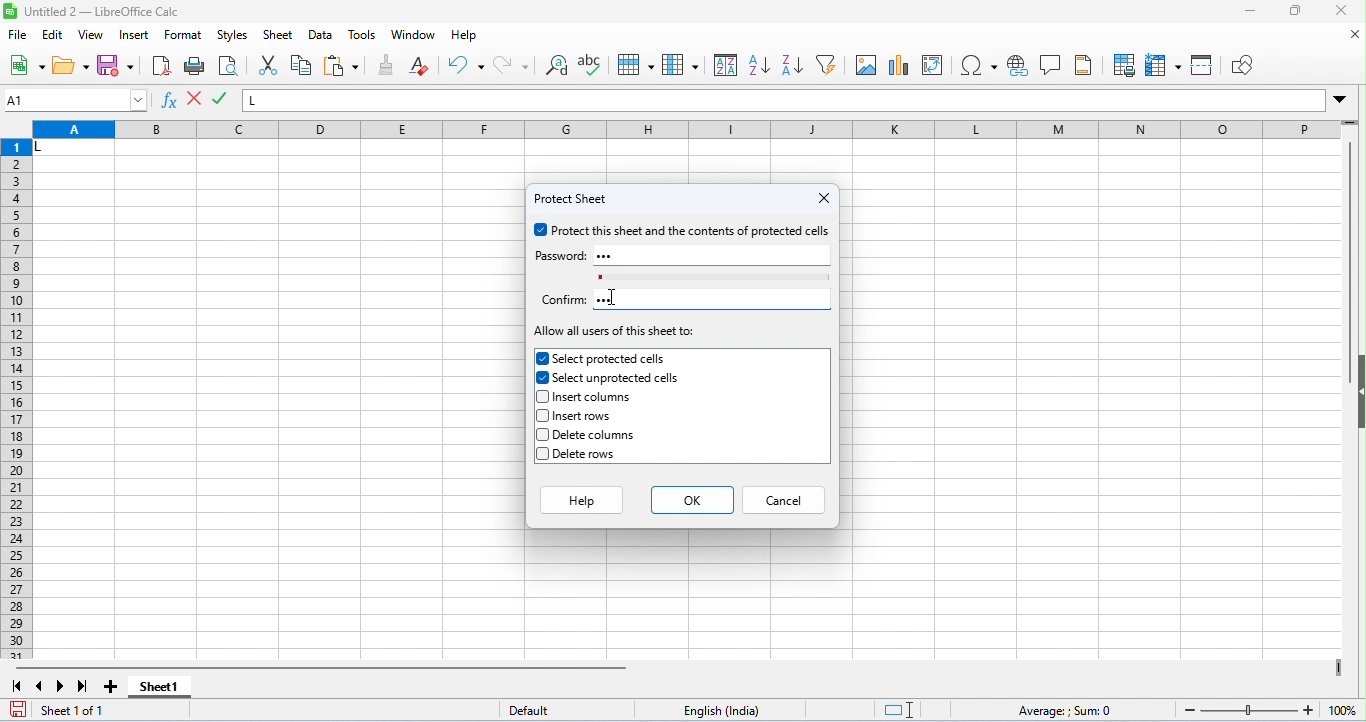  Describe the element at coordinates (116, 65) in the screenshot. I see `save` at that location.